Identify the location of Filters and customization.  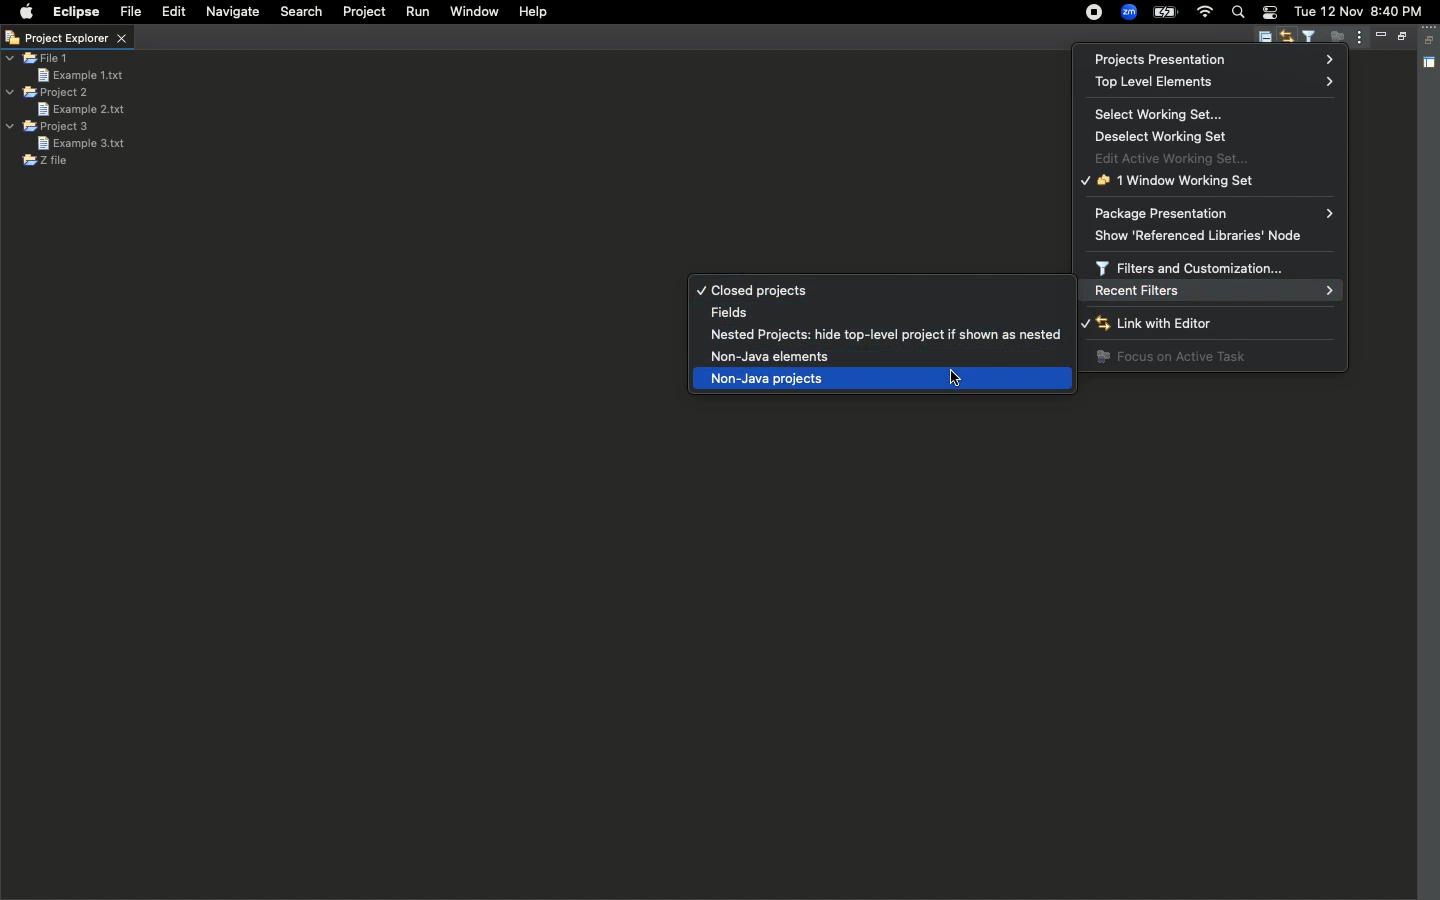
(1197, 267).